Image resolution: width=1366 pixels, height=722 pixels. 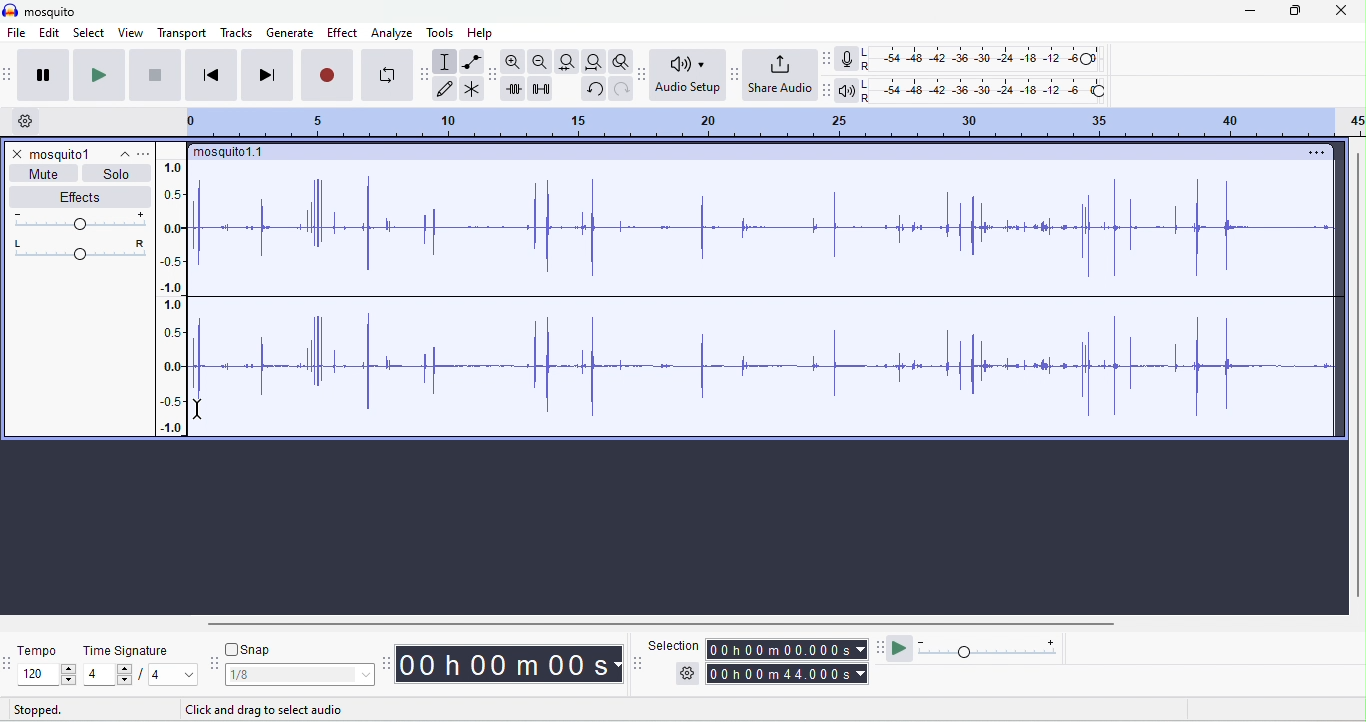 What do you see at coordinates (567, 61) in the screenshot?
I see `fit to track width` at bounding box center [567, 61].